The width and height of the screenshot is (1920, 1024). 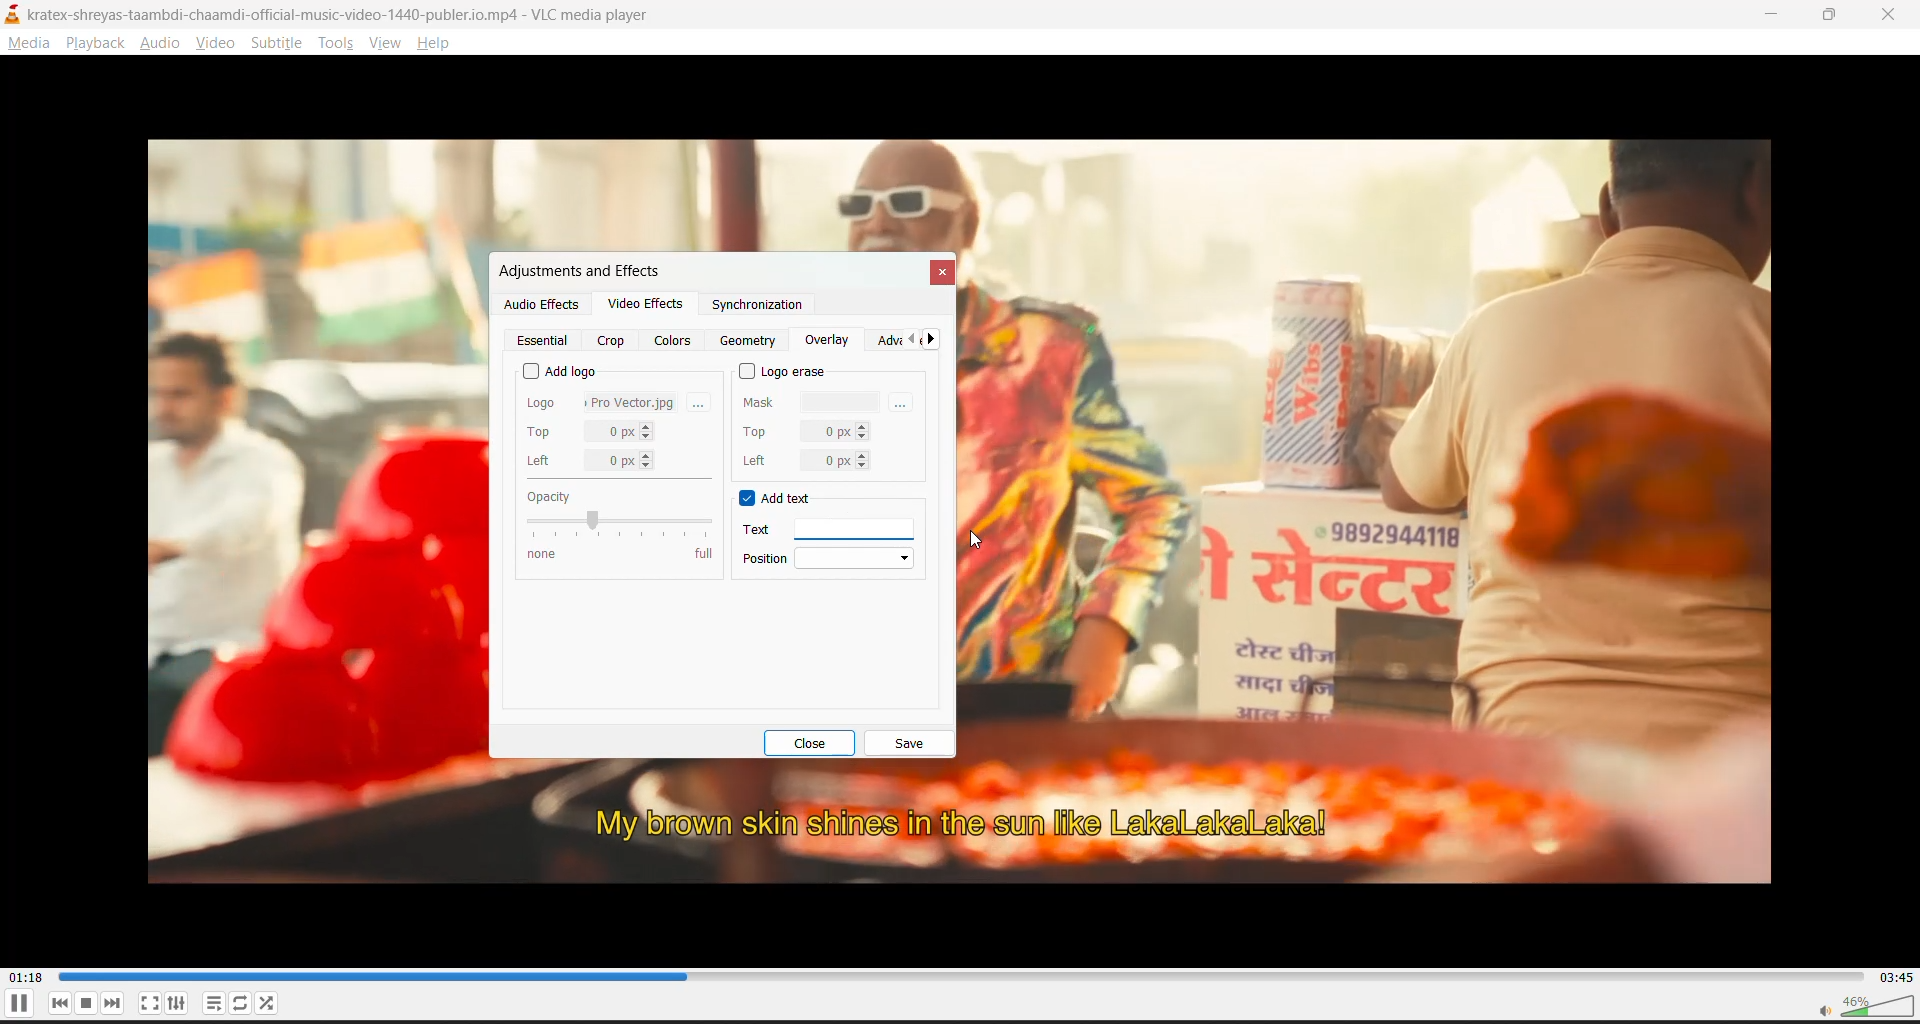 I want to click on left, so click(x=592, y=461).